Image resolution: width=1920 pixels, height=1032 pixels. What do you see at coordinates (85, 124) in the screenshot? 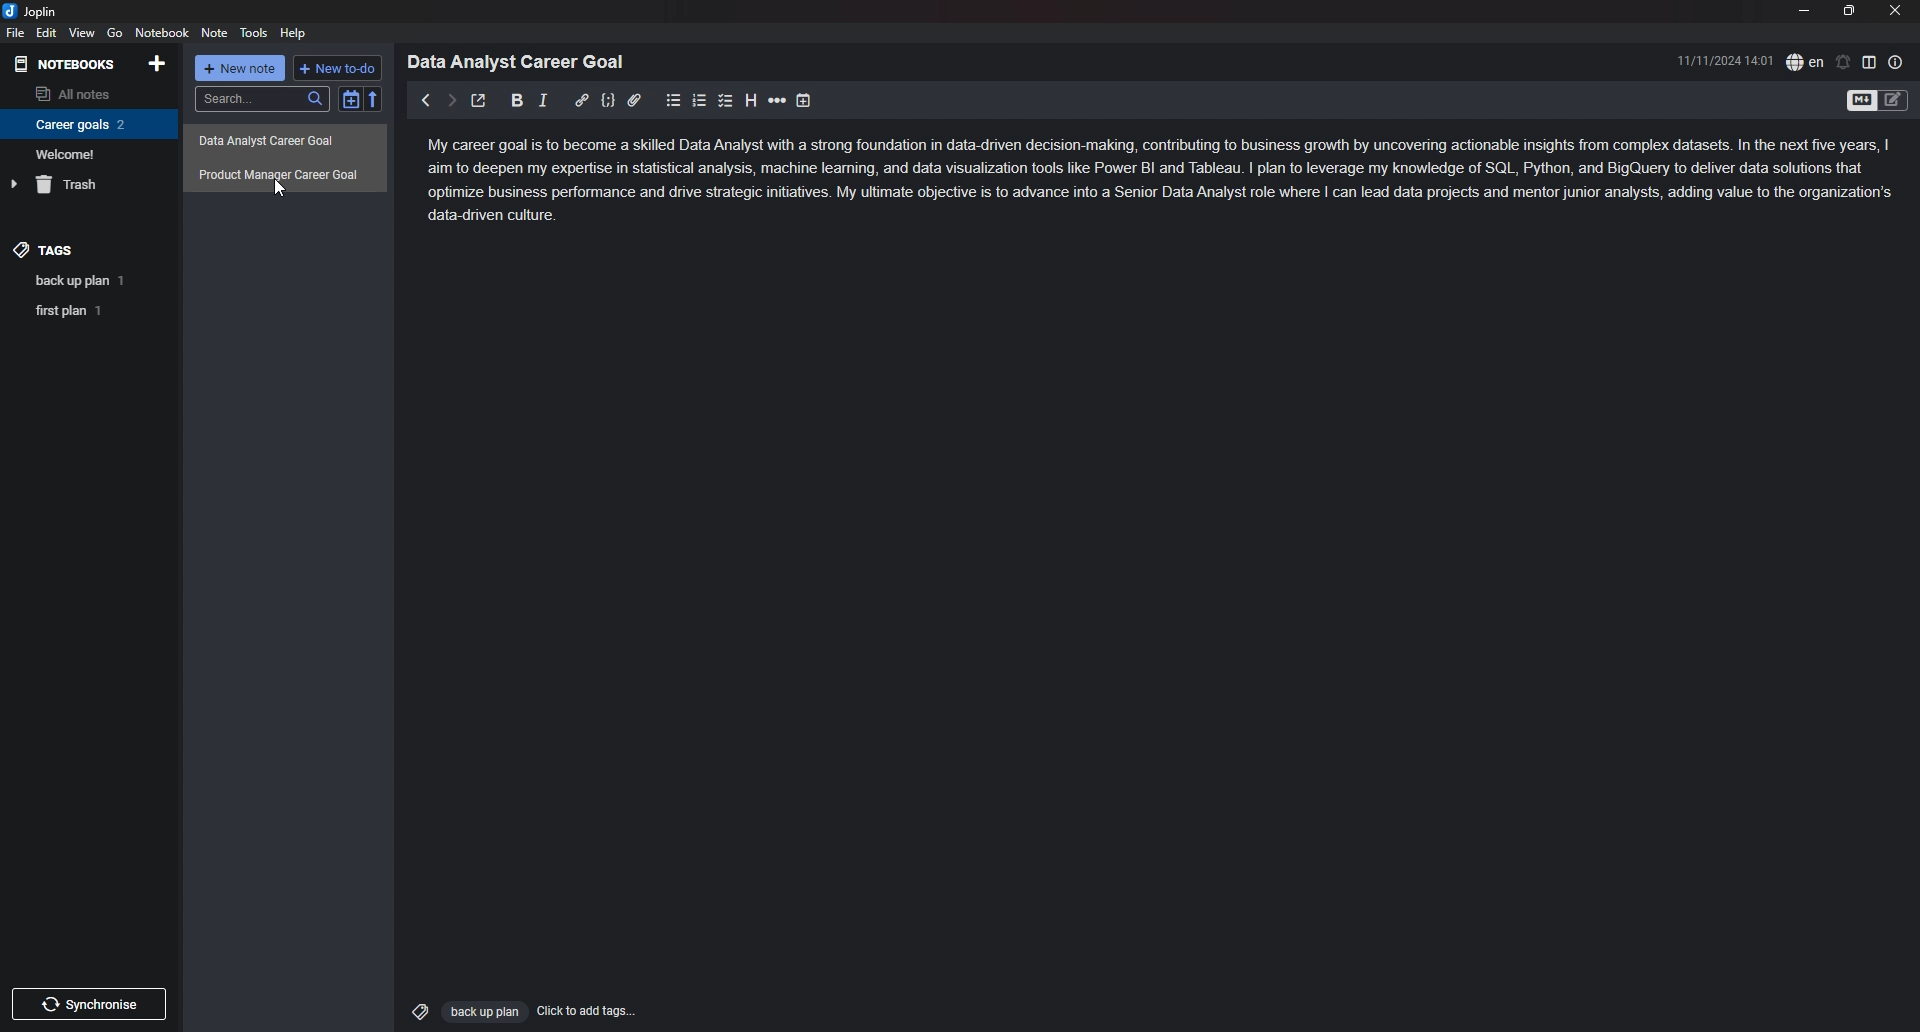
I see `Career goals 2` at bounding box center [85, 124].